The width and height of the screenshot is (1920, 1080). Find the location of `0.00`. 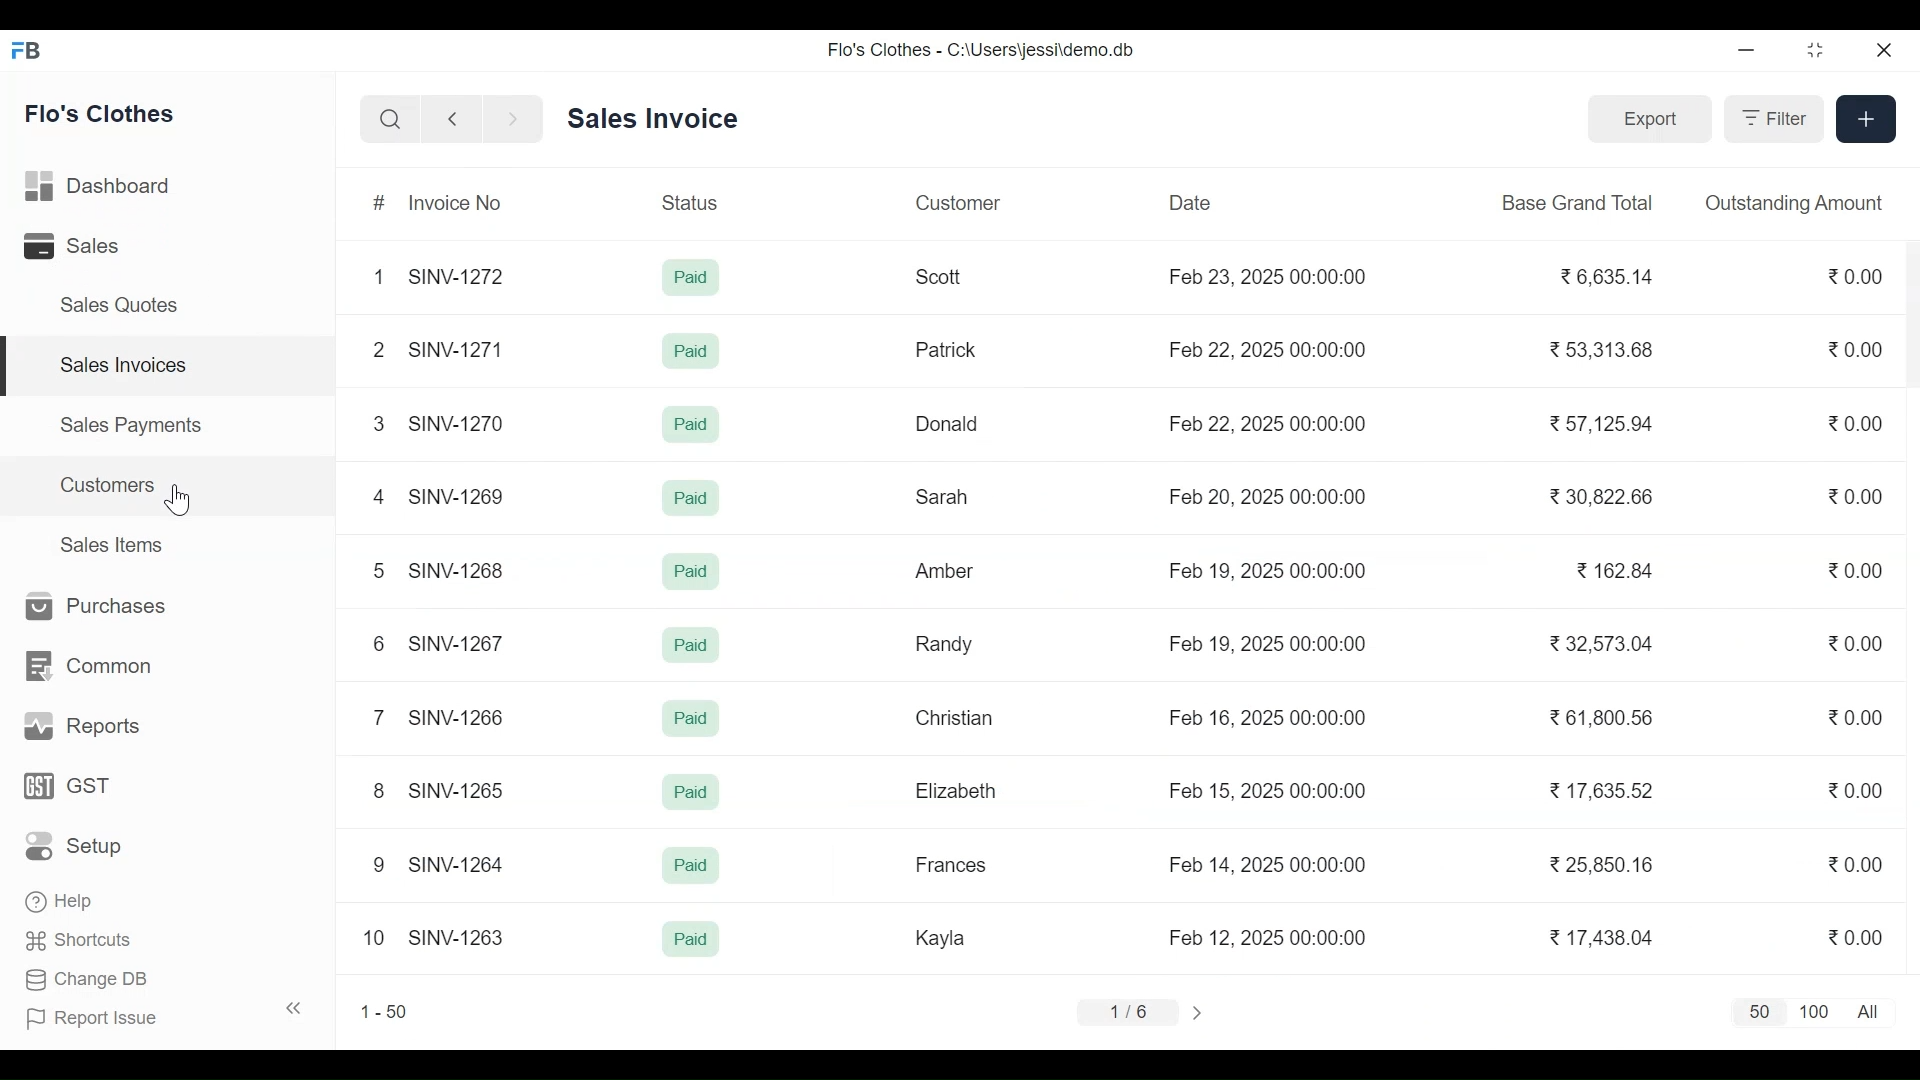

0.00 is located at coordinates (1856, 497).